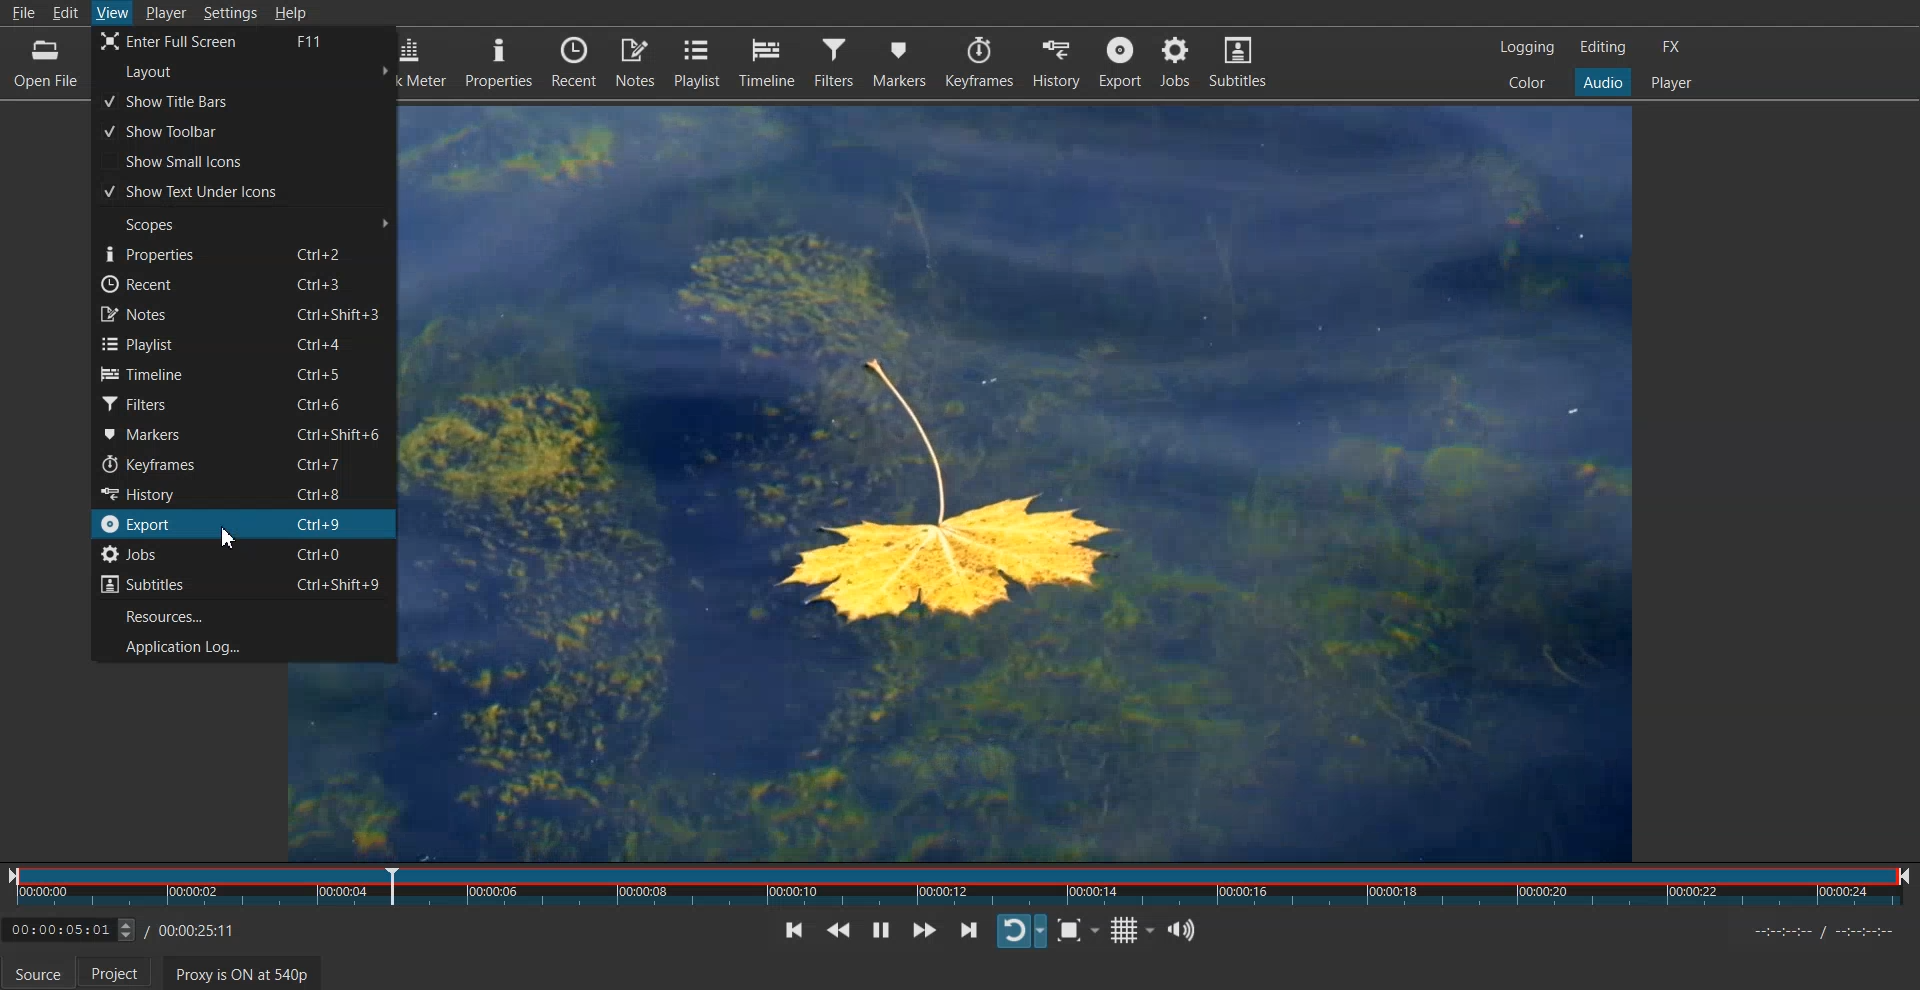  What do you see at coordinates (1022, 931) in the screenshot?
I see `Toggle player looping` at bounding box center [1022, 931].